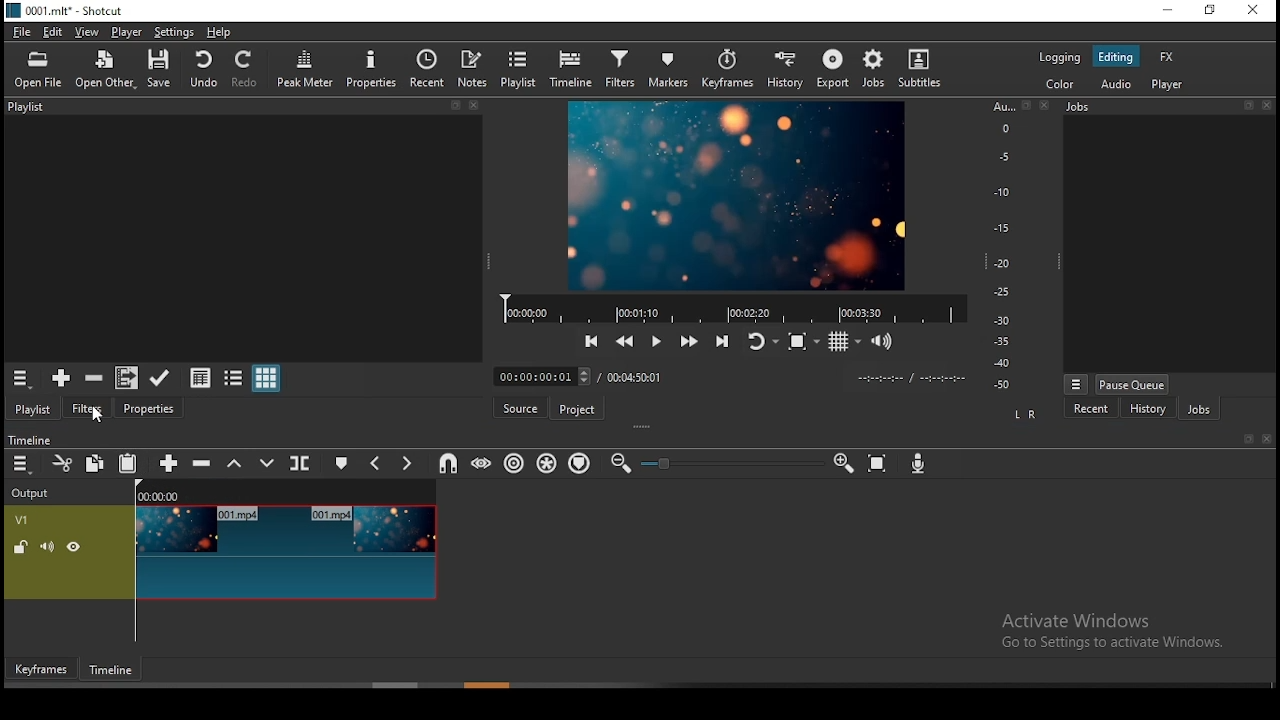 The width and height of the screenshot is (1280, 720). Describe the element at coordinates (842, 343) in the screenshot. I see `toggle grid display on the player` at that location.